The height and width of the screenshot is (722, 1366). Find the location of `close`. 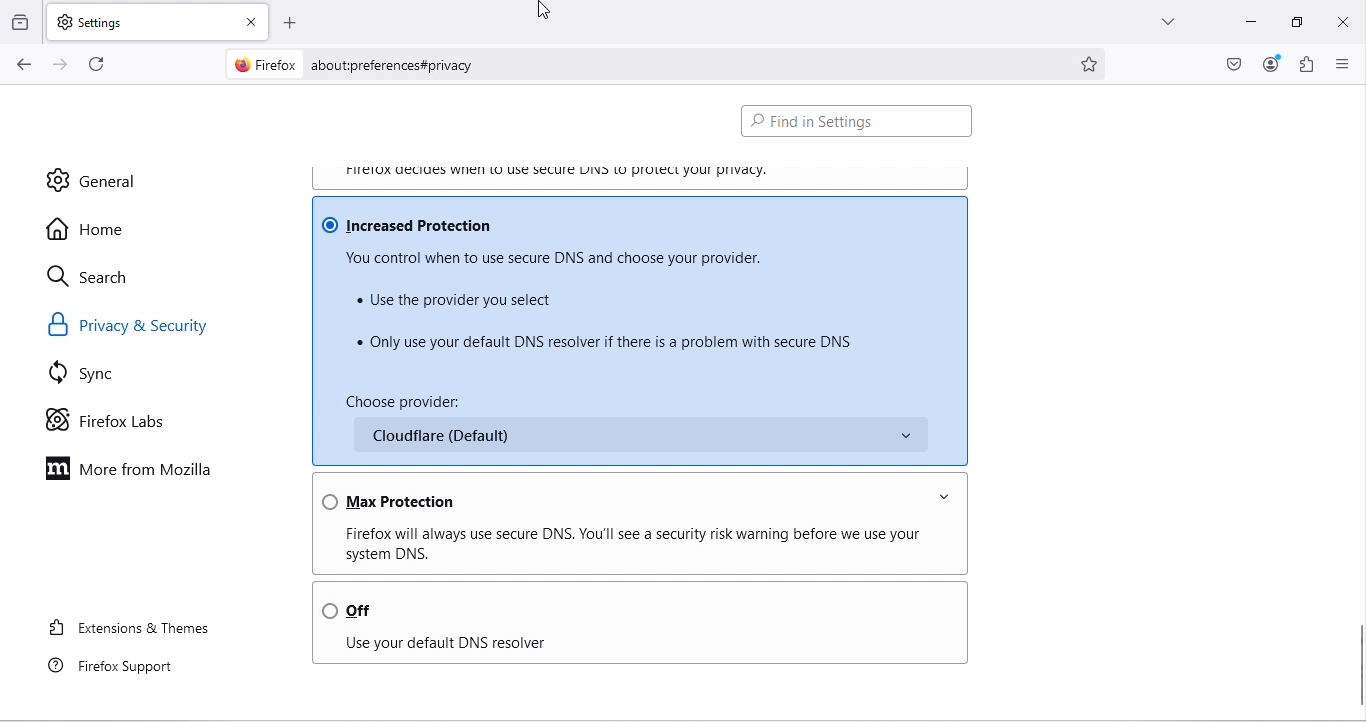

close is located at coordinates (1346, 26).